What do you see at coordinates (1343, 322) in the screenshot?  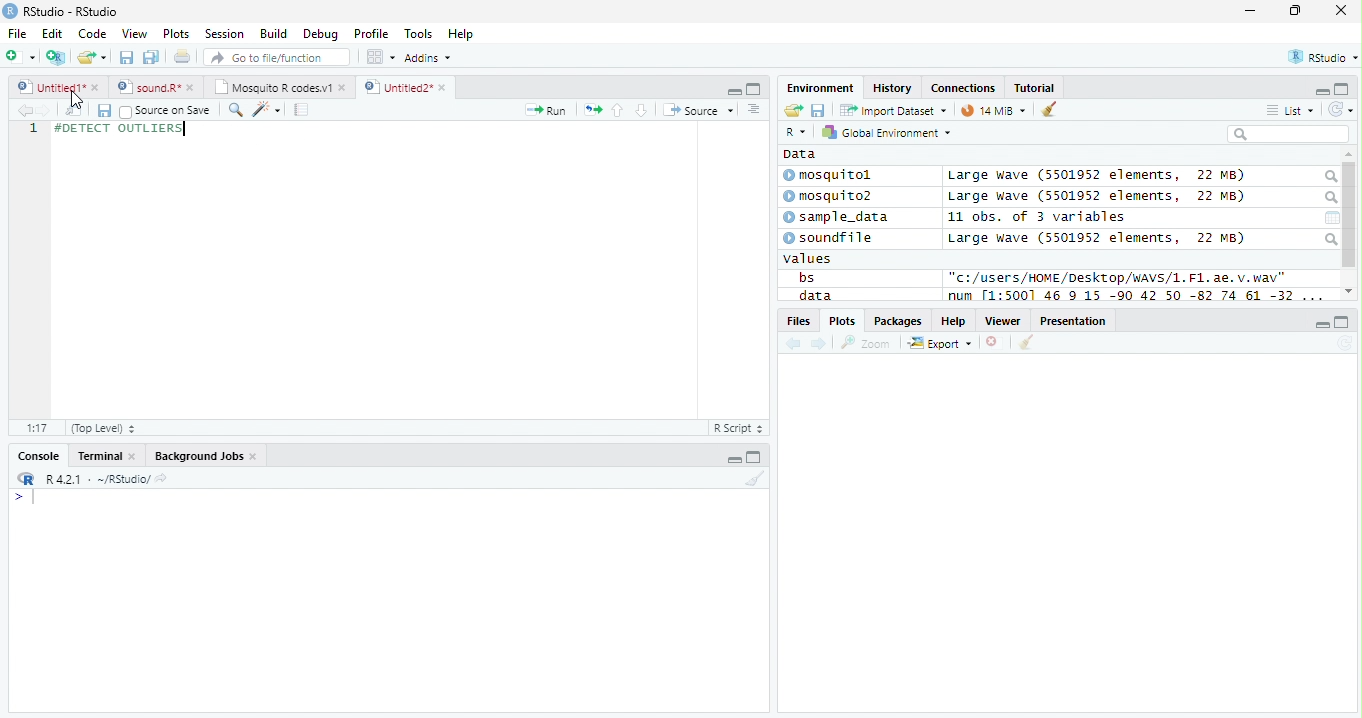 I see `full screen` at bounding box center [1343, 322].